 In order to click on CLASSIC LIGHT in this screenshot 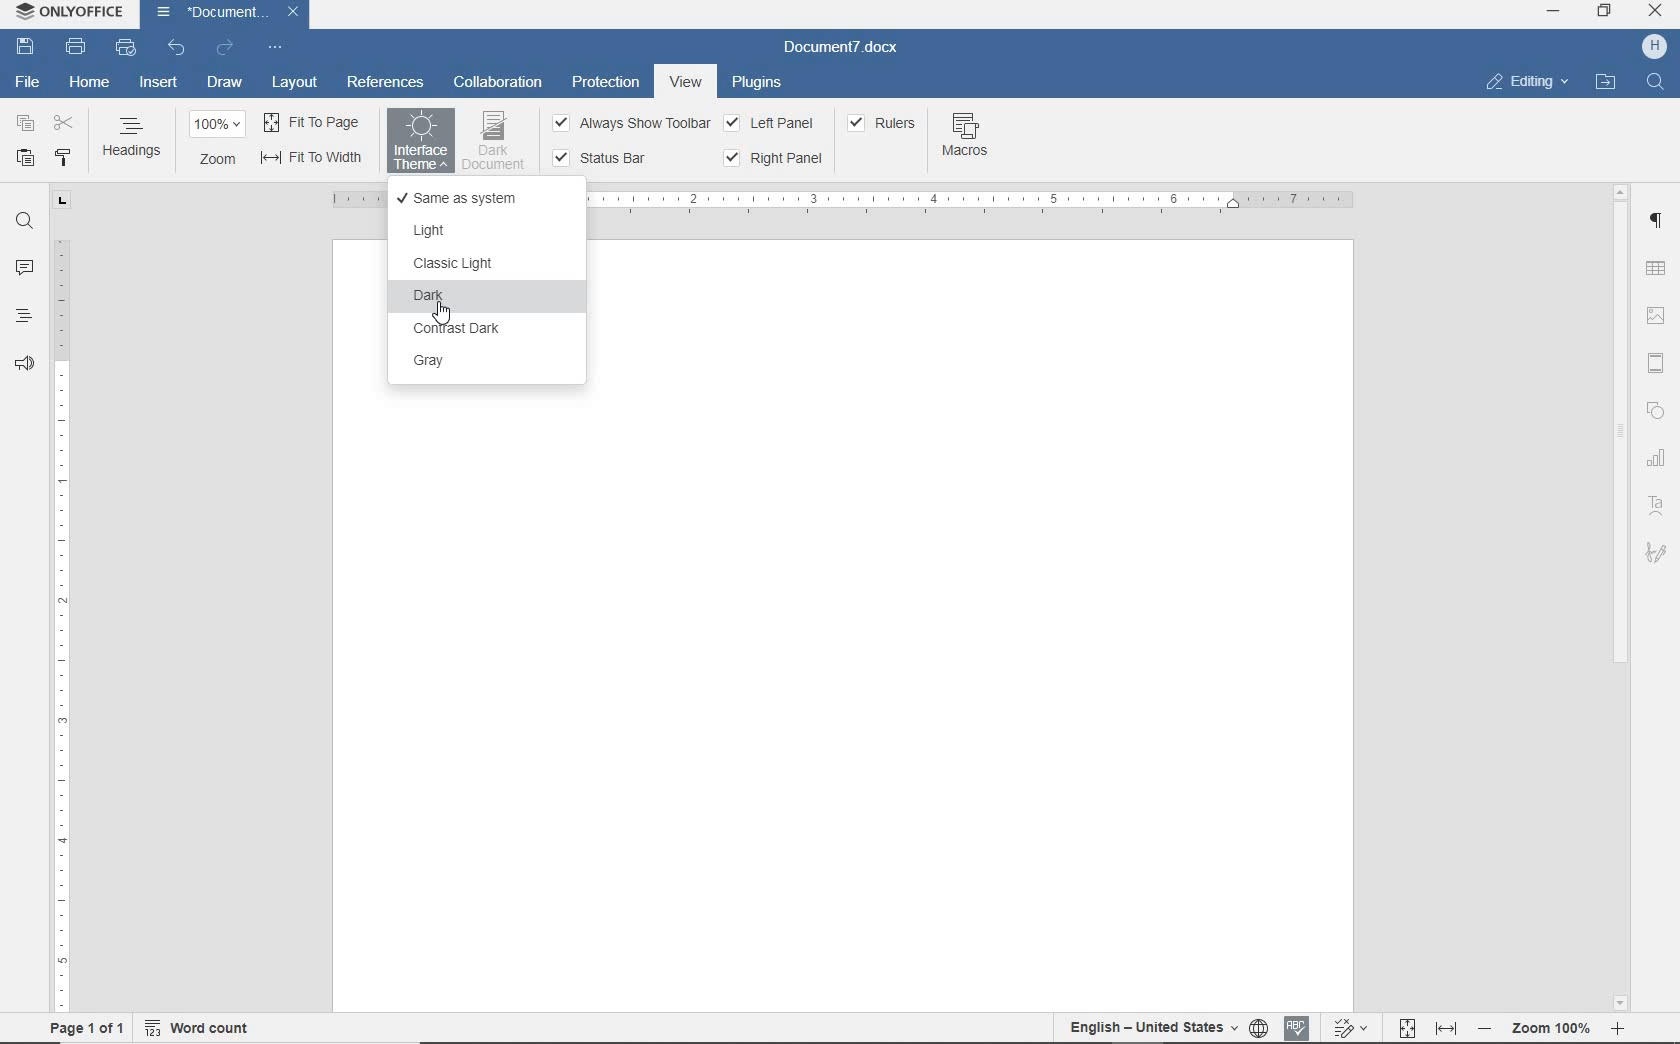, I will do `click(484, 263)`.